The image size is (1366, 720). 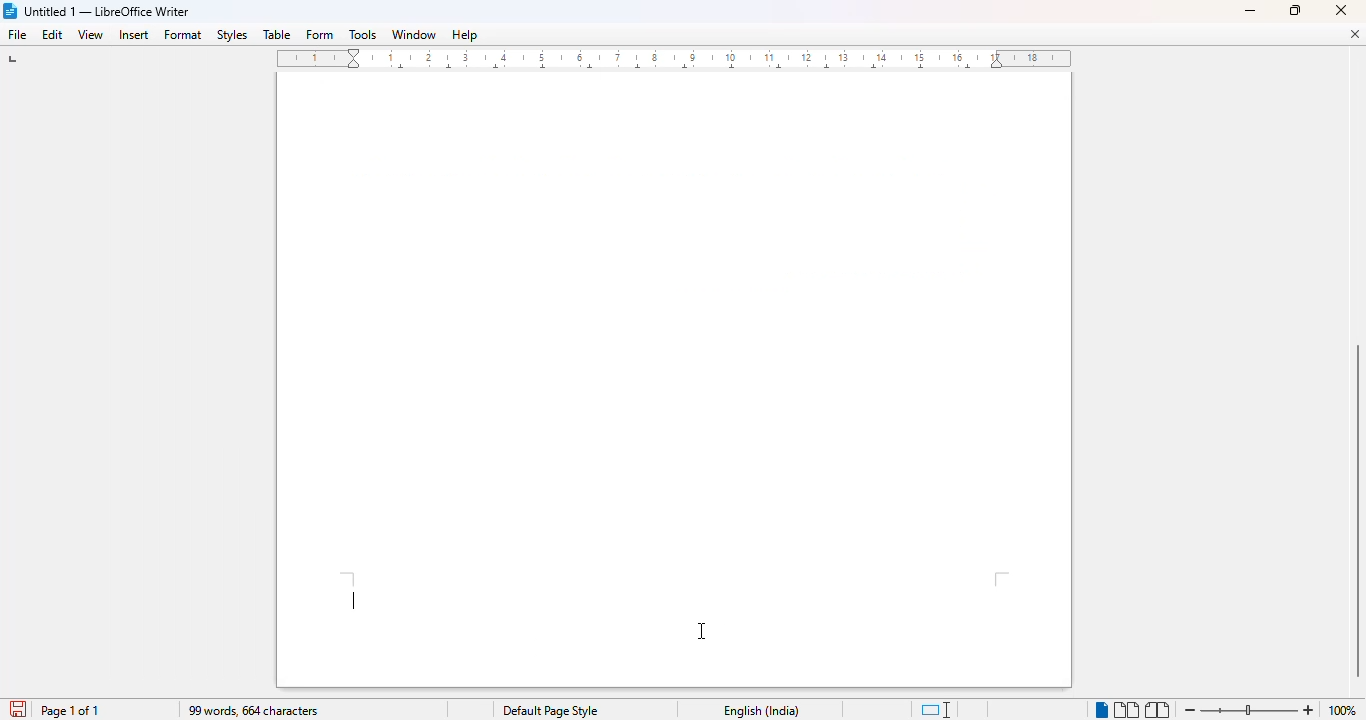 What do you see at coordinates (319, 35) in the screenshot?
I see `form` at bounding box center [319, 35].